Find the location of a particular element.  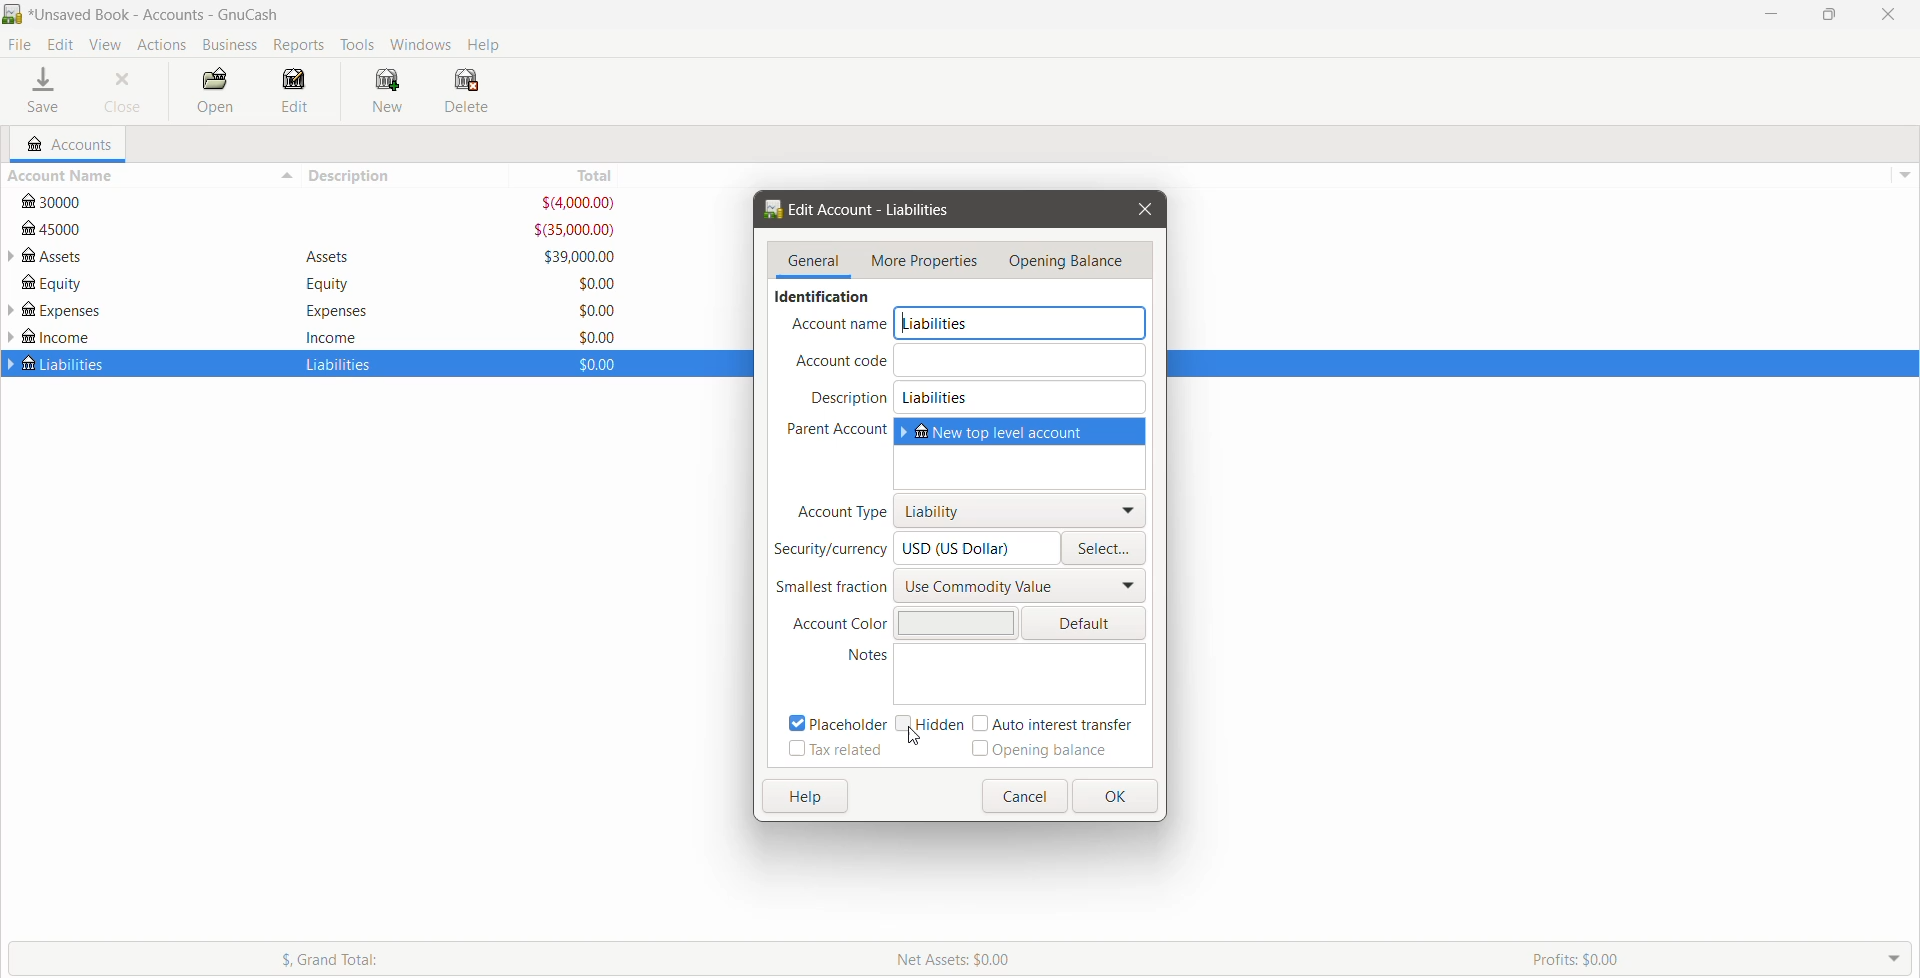

Save is located at coordinates (46, 92).